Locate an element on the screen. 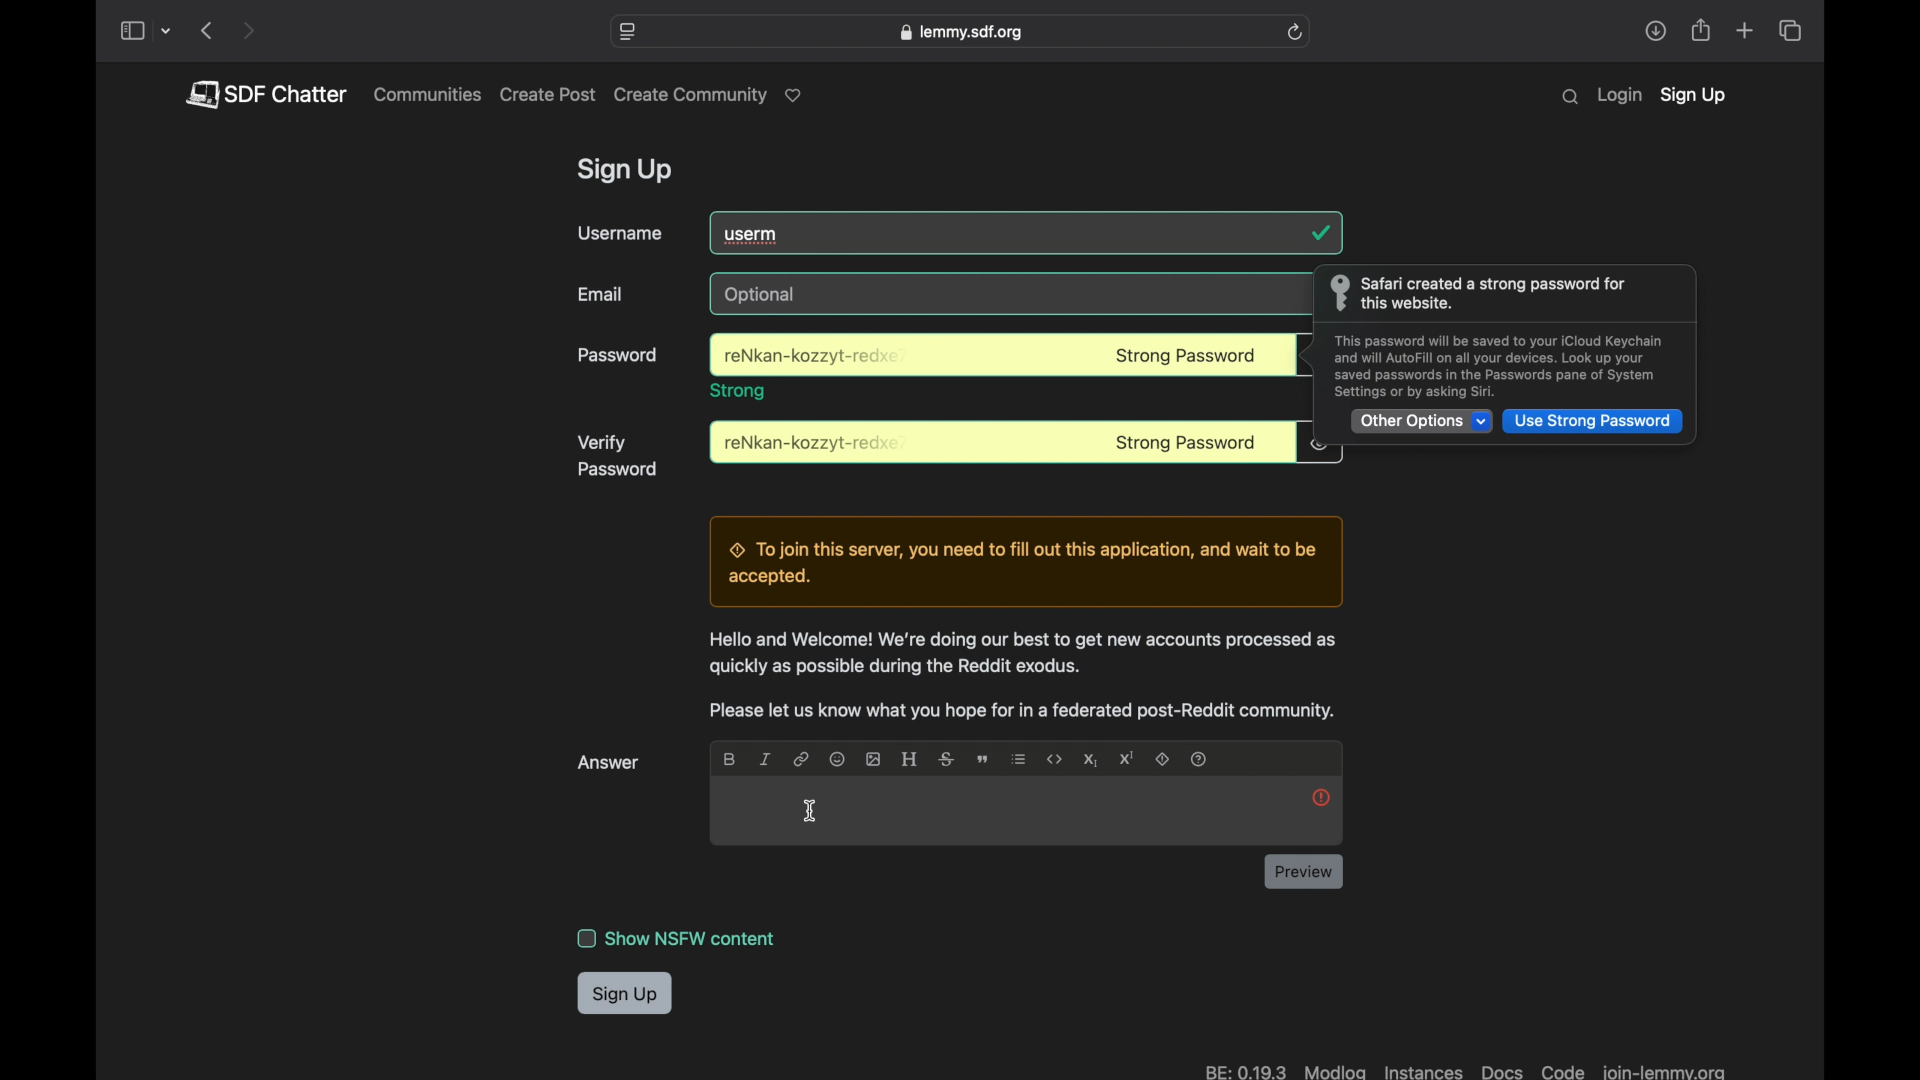 The image size is (1920, 1080). strikethrough is located at coordinates (944, 759).